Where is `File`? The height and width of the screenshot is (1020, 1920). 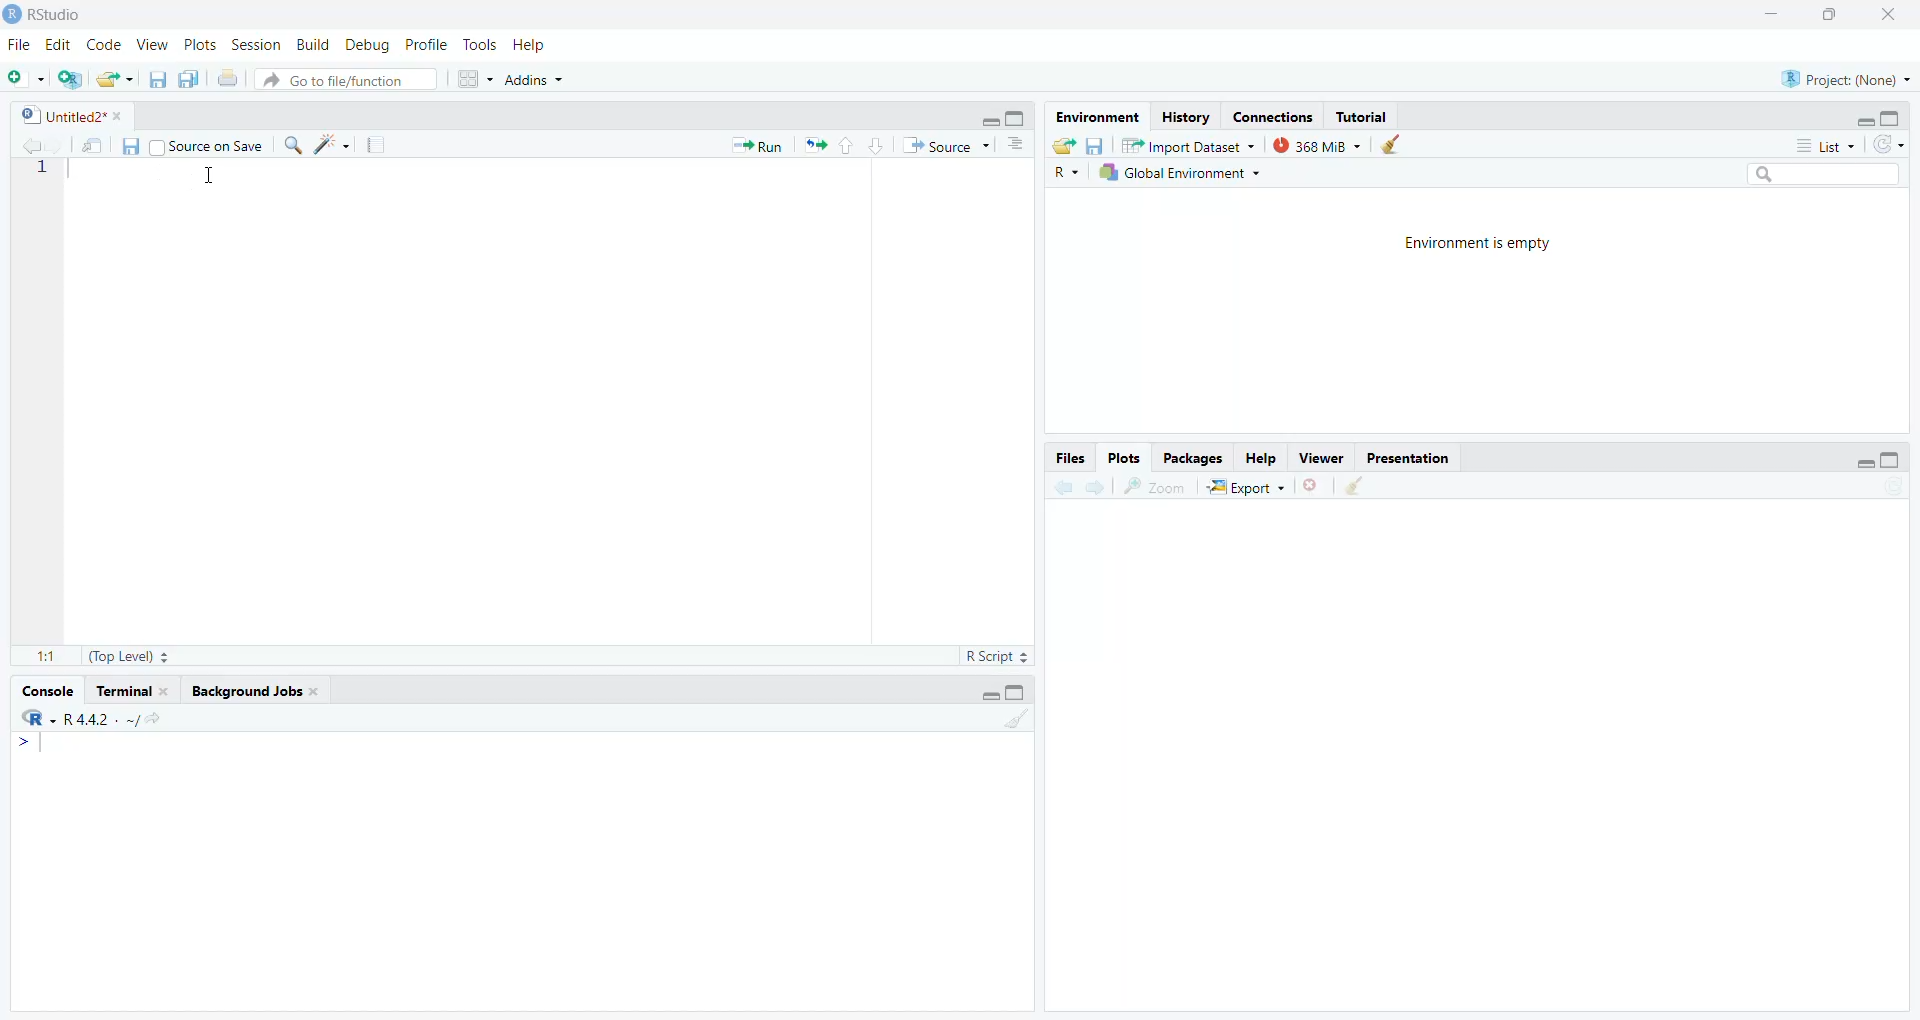 File is located at coordinates (21, 46).